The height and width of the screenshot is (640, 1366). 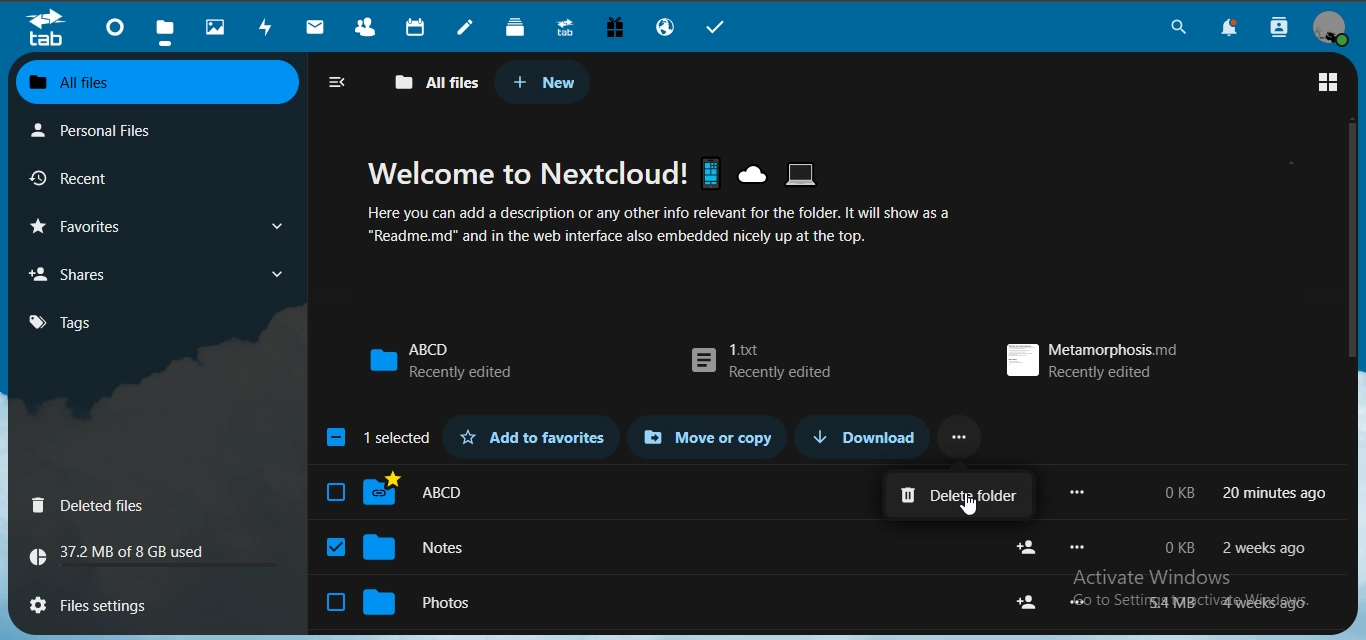 What do you see at coordinates (442, 360) in the screenshot?
I see `ABCD recently added` at bounding box center [442, 360].